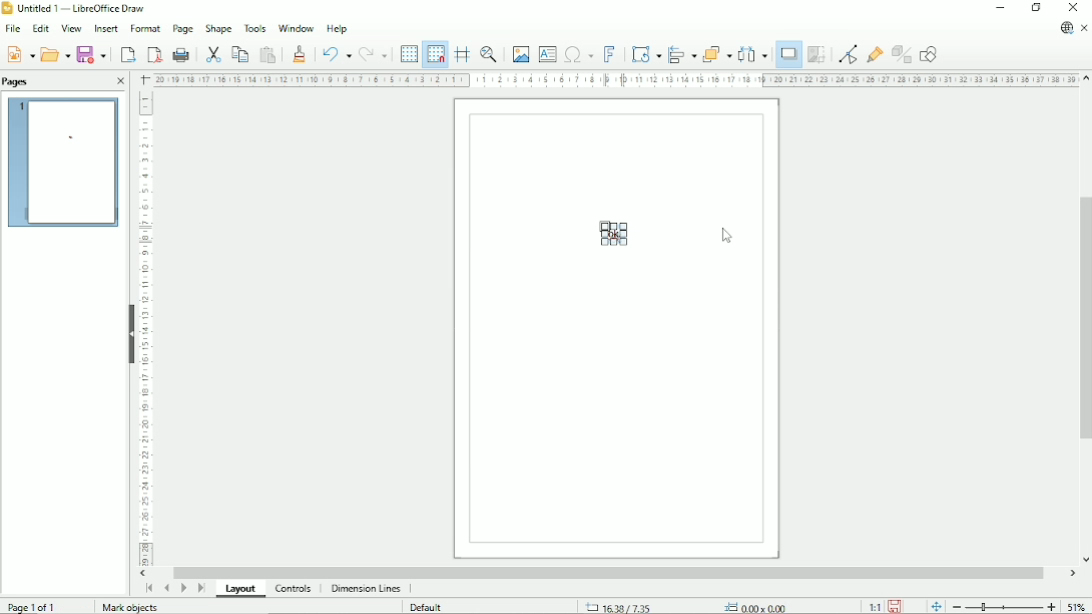 This screenshot has height=614, width=1092. Describe the element at coordinates (1085, 79) in the screenshot. I see `Vertical scroll button` at that location.